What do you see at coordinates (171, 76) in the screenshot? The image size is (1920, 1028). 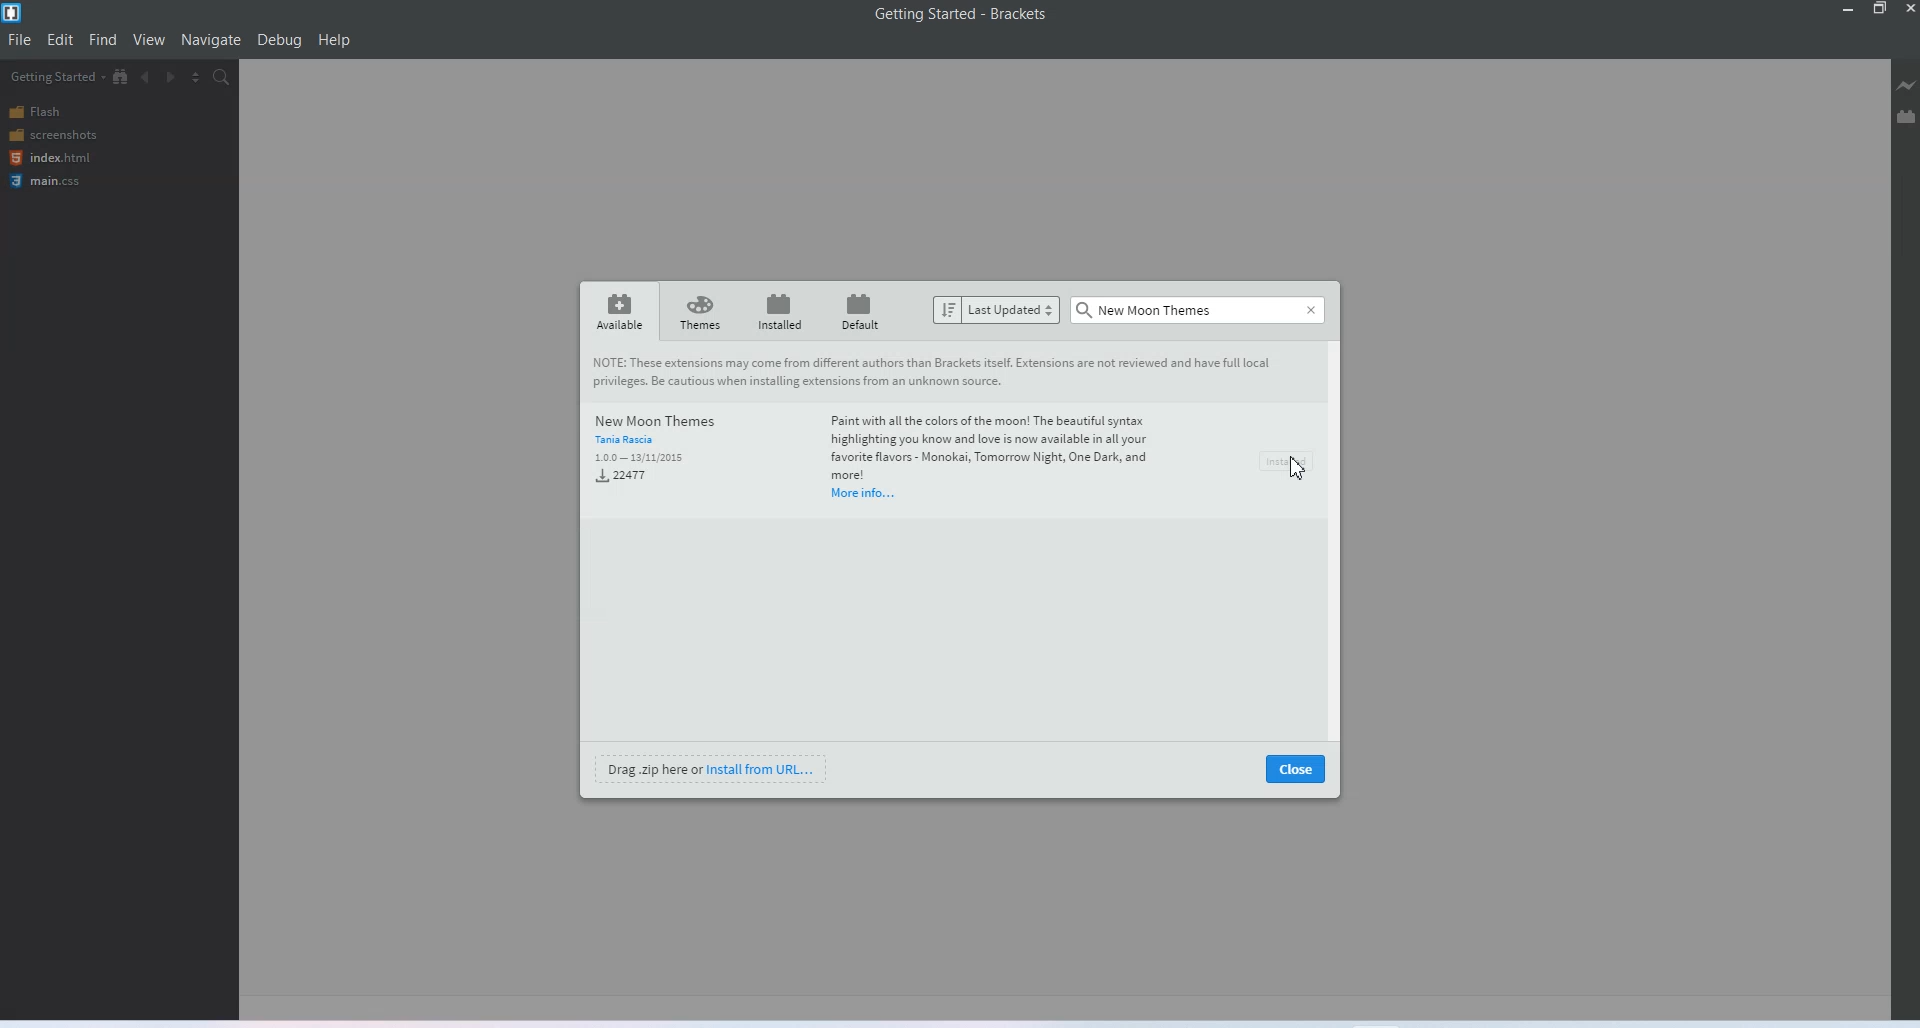 I see `Navigate forward` at bounding box center [171, 76].